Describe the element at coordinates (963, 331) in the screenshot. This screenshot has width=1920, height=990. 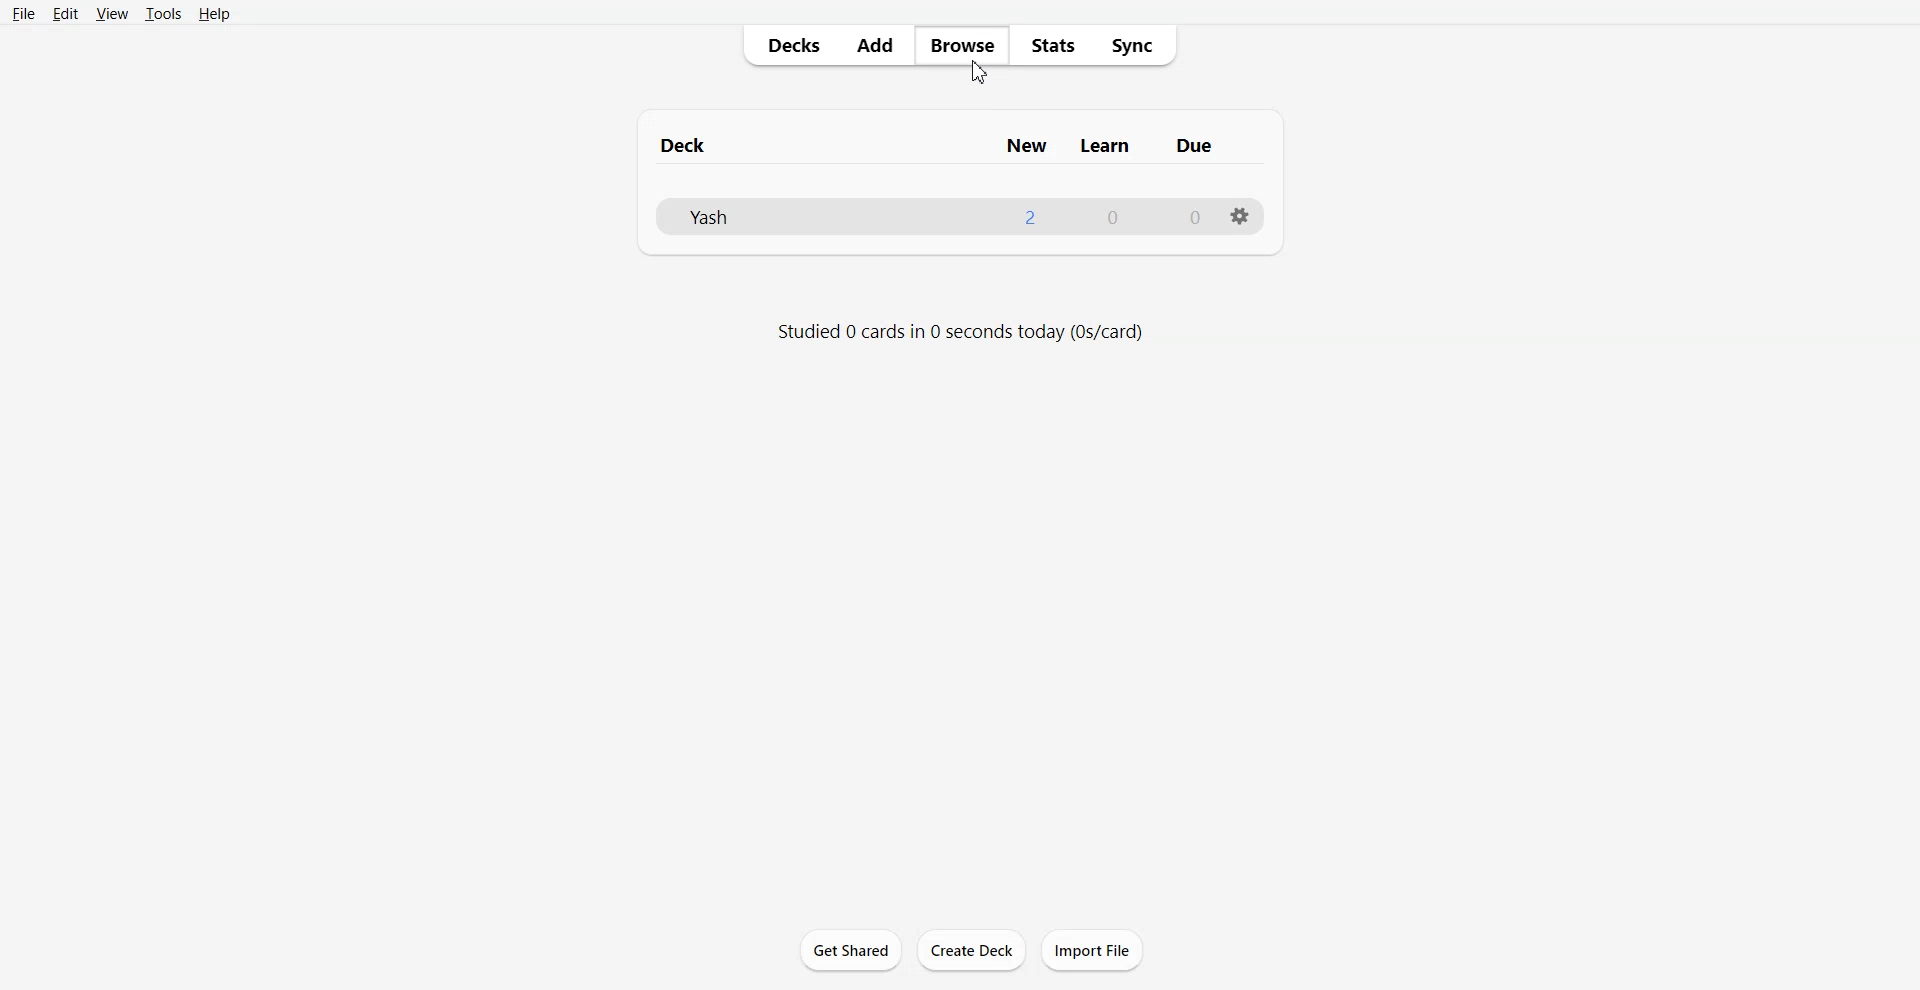
I see `Studied 0 cards in 0 seconds today (0s/card)` at that location.